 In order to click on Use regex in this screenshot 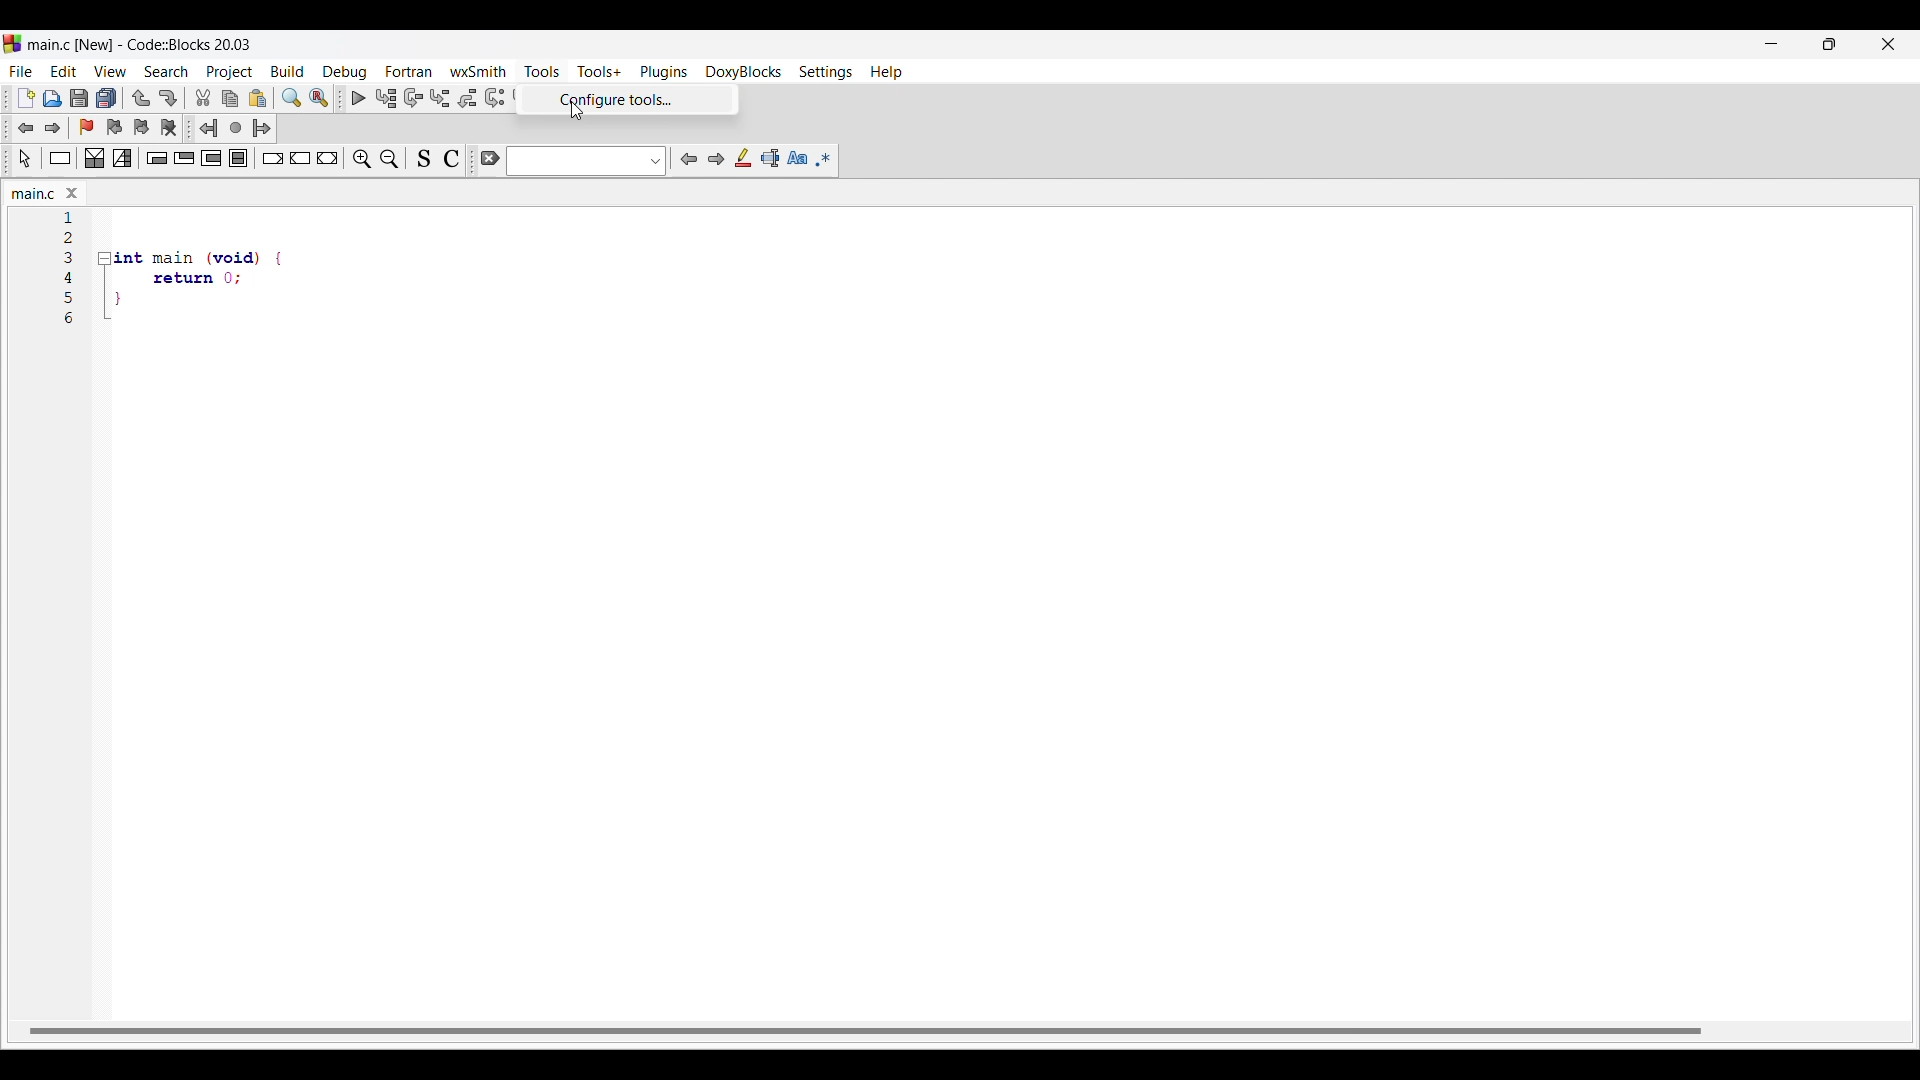, I will do `click(824, 159)`.